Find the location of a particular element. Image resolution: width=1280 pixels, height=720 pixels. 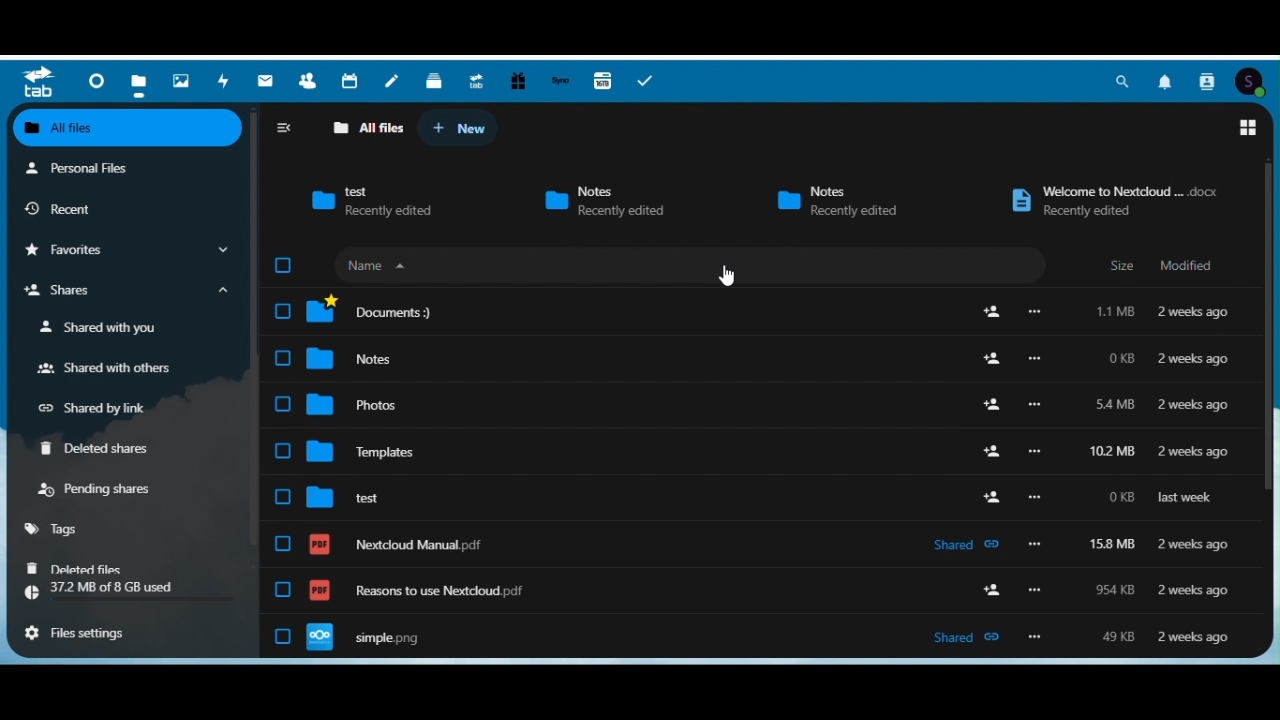

Dashboard is located at coordinates (97, 81).